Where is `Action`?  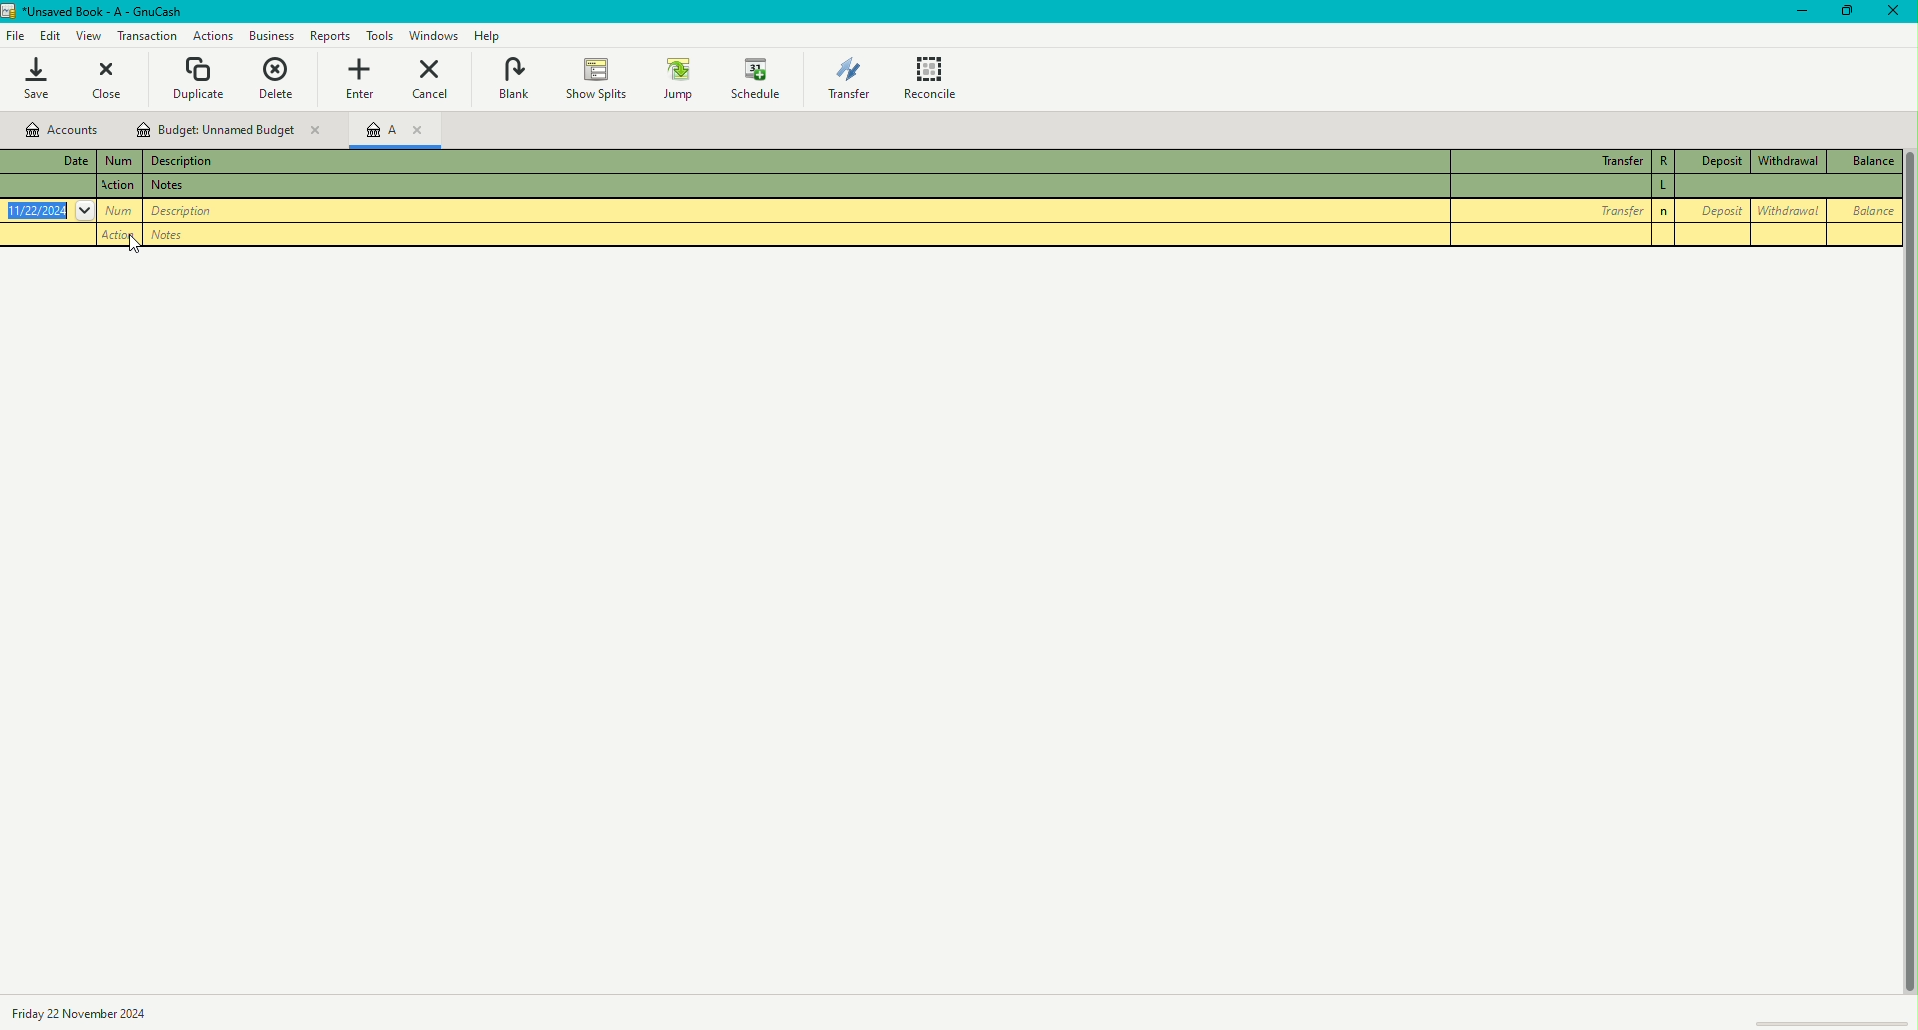 Action is located at coordinates (210, 35).